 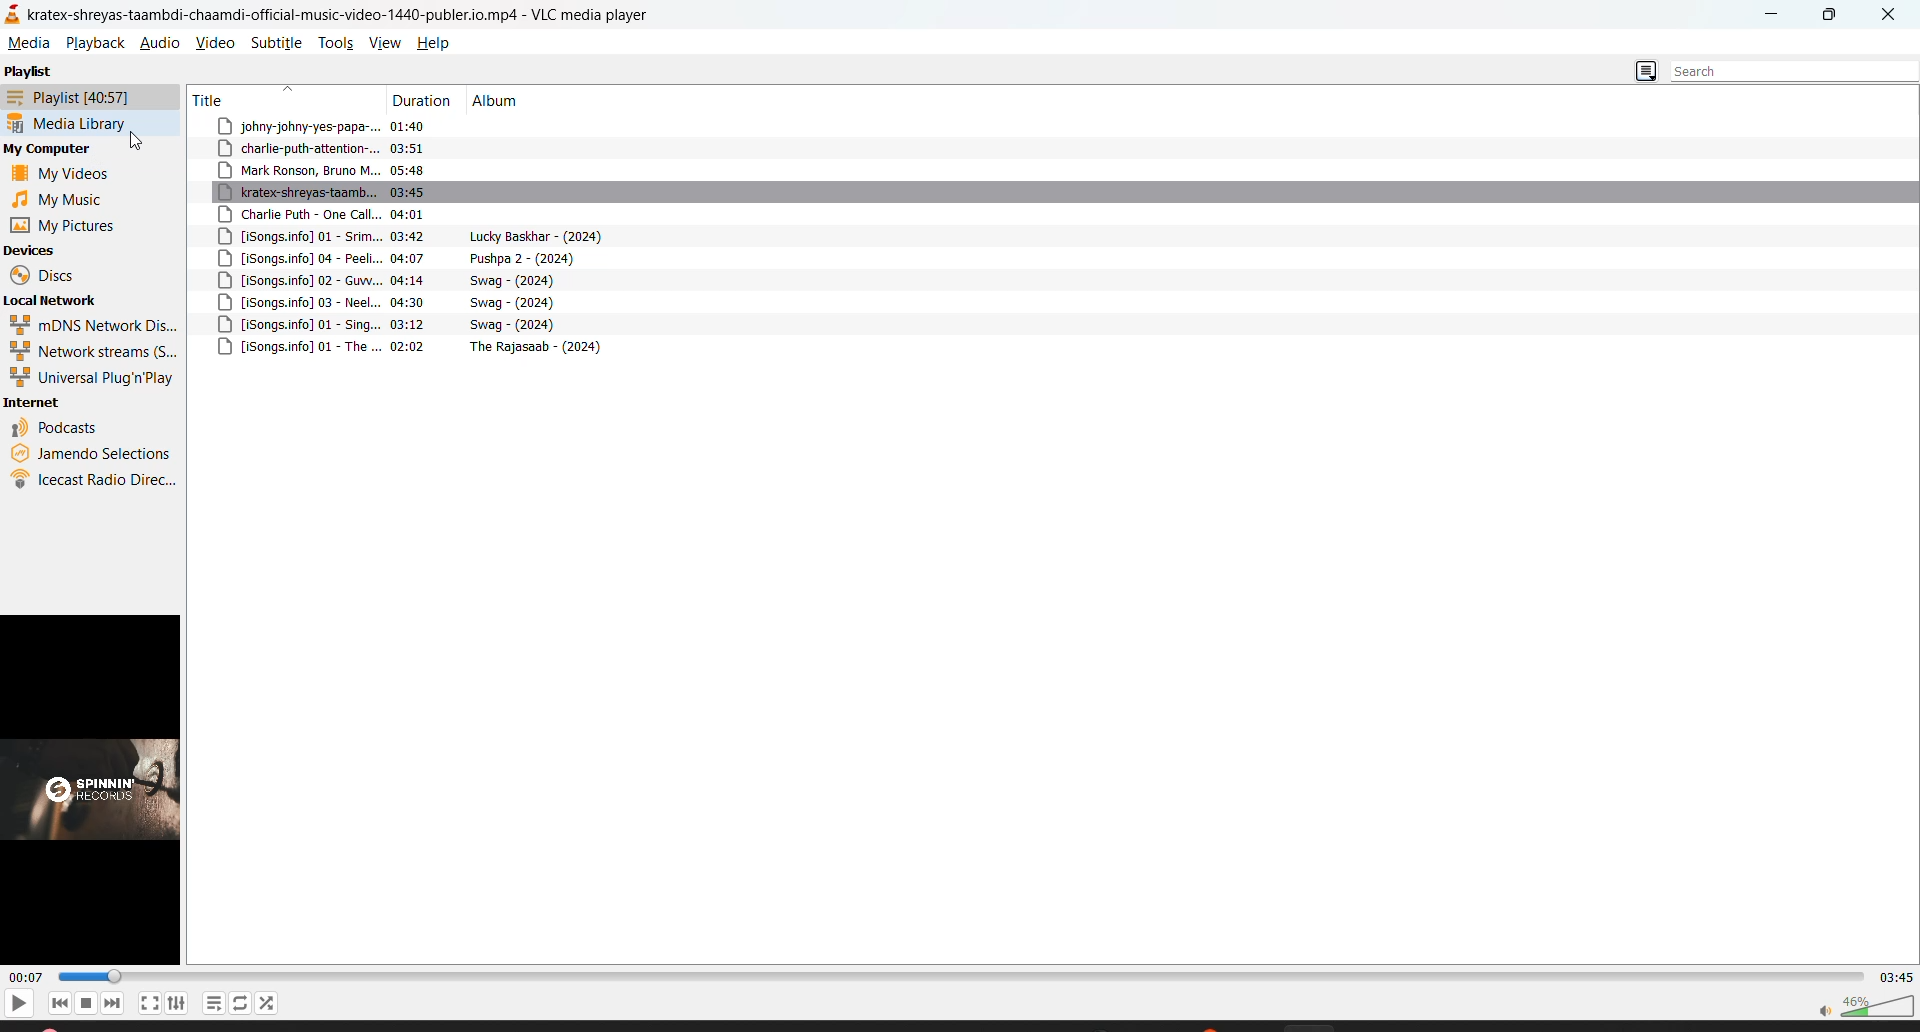 I want to click on track title , duration and album, so click(x=402, y=303).